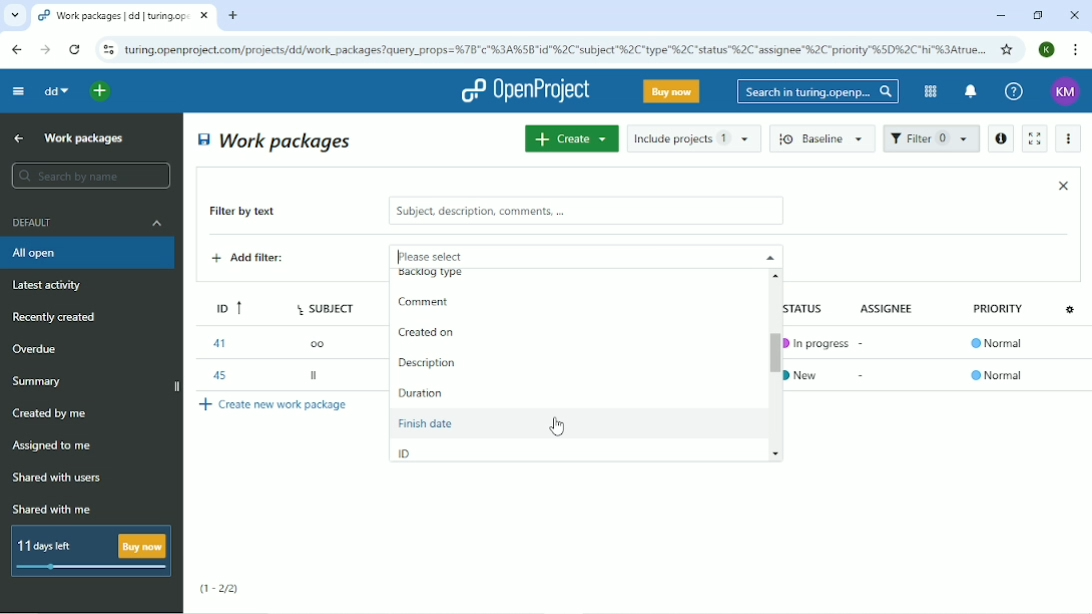 Image resolution: width=1092 pixels, height=614 pixels. What do you see at coordinates (323, 342) in the screenshot?
I see `oo` at bounding box center [323, 342].